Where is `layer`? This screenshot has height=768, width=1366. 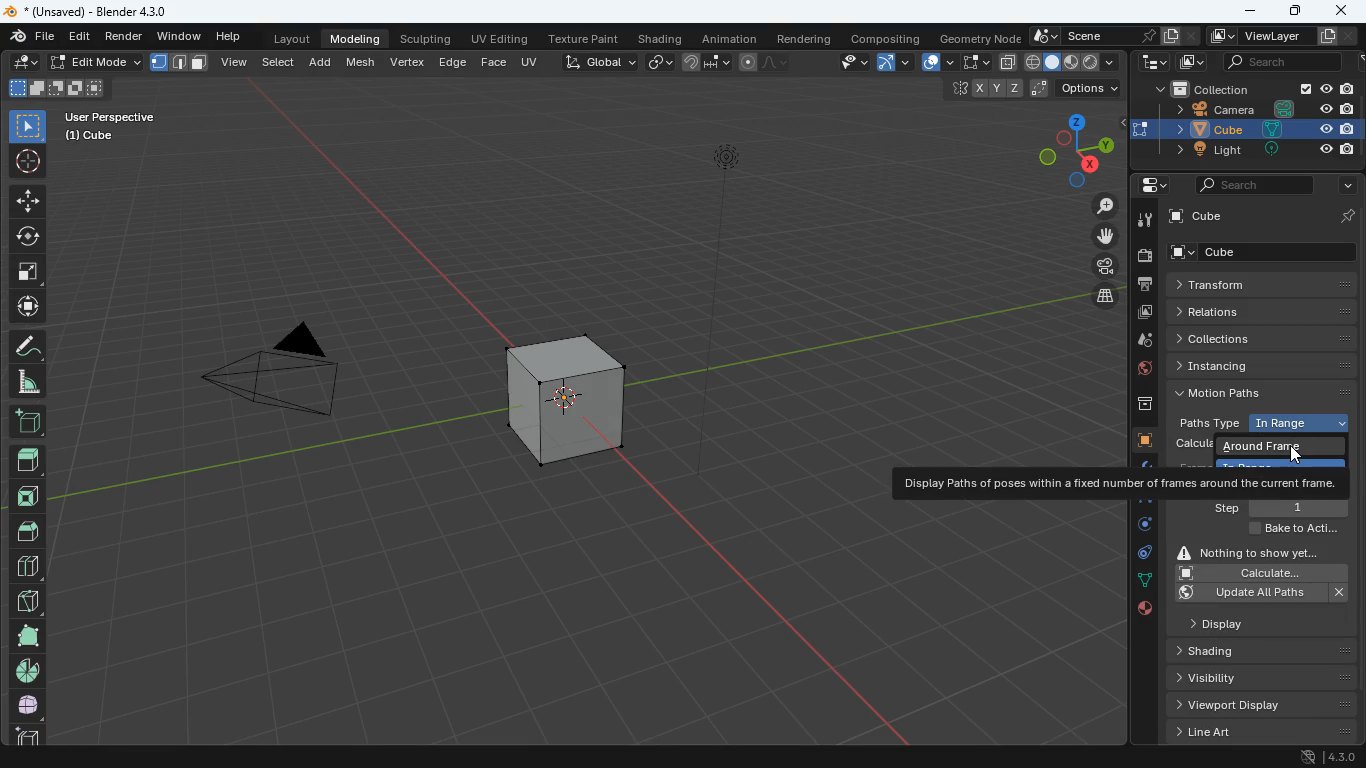
layer is located at coordinates (1099, 296).